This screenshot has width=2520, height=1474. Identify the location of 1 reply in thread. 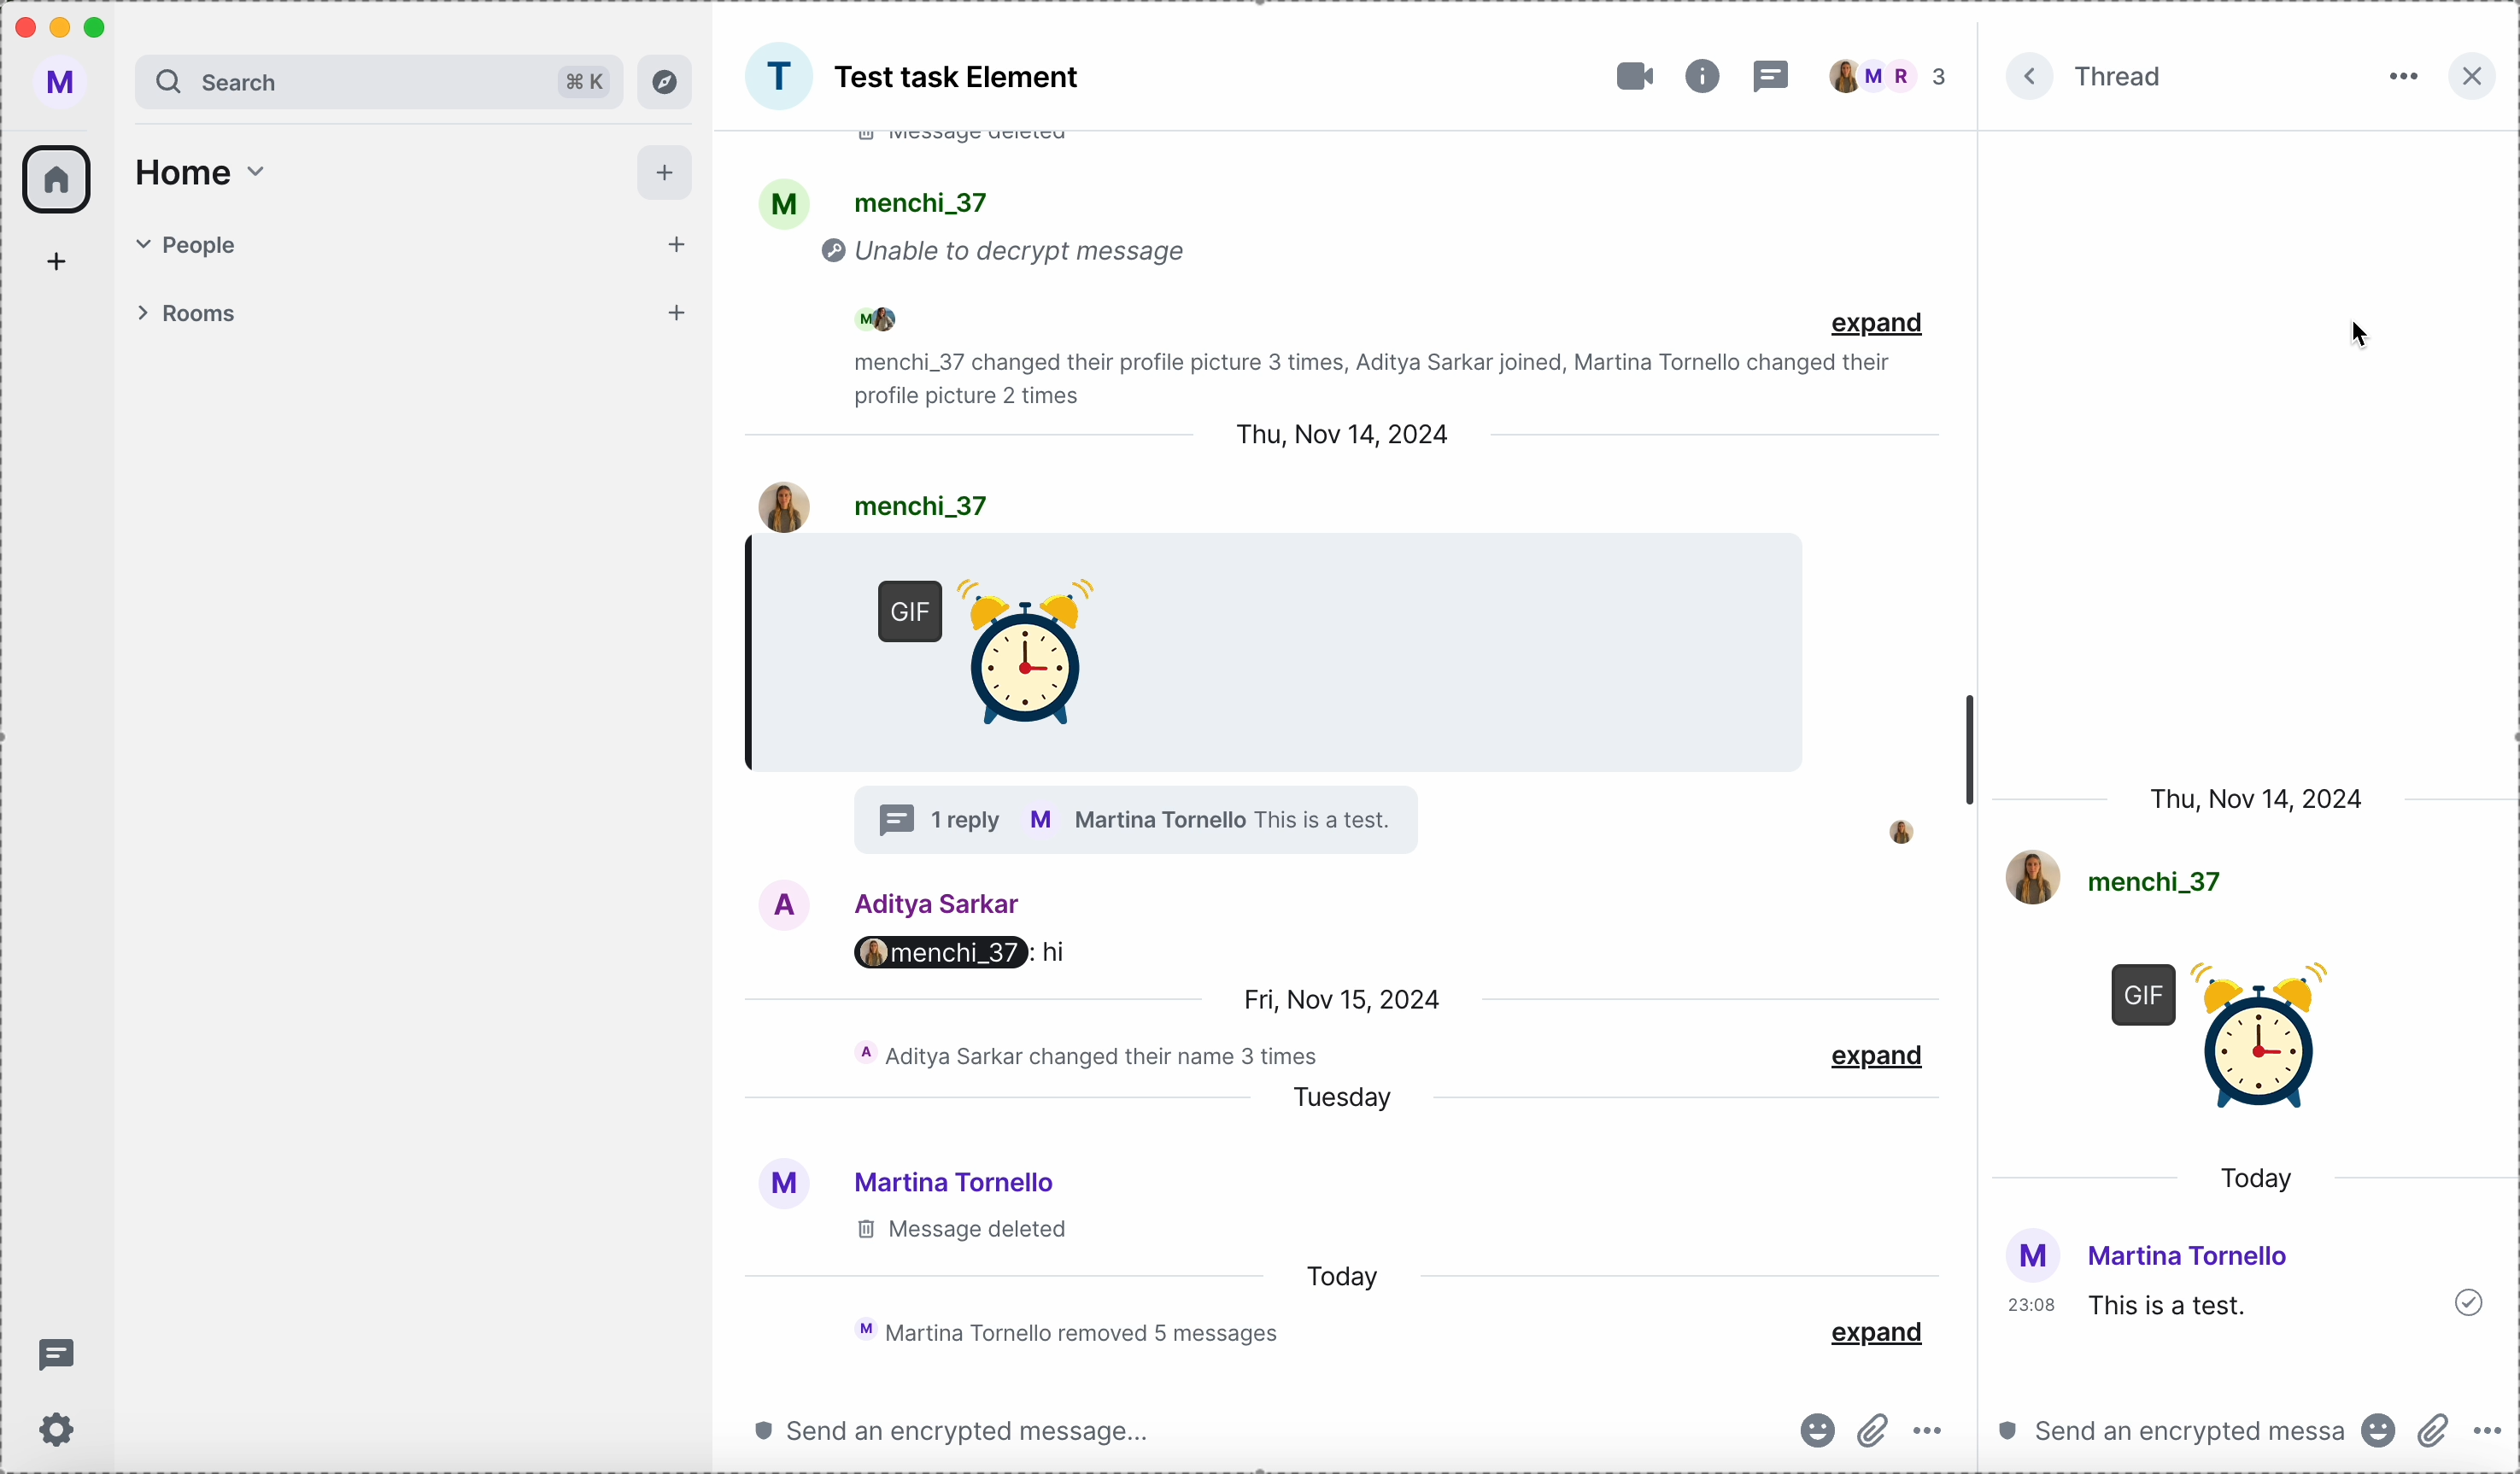
(1131, 818).